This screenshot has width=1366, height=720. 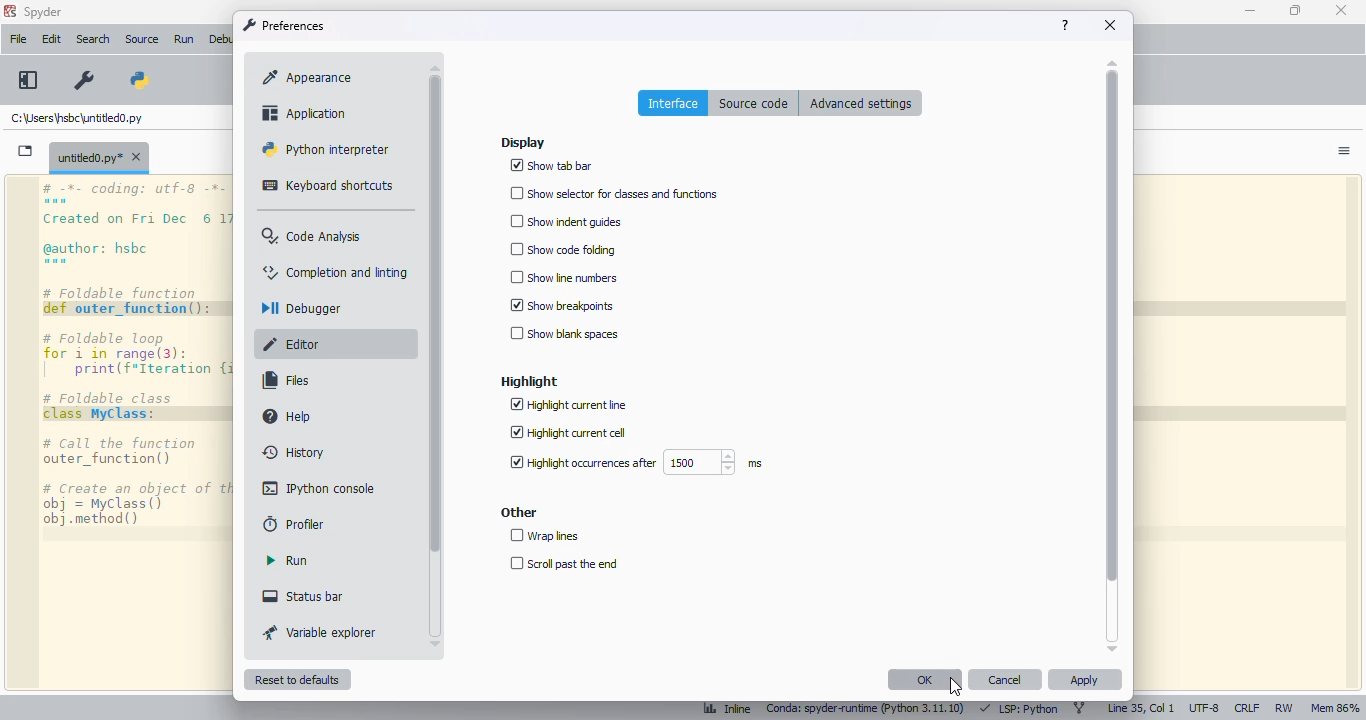 I want to click on OK, so click(x=926, y=679).